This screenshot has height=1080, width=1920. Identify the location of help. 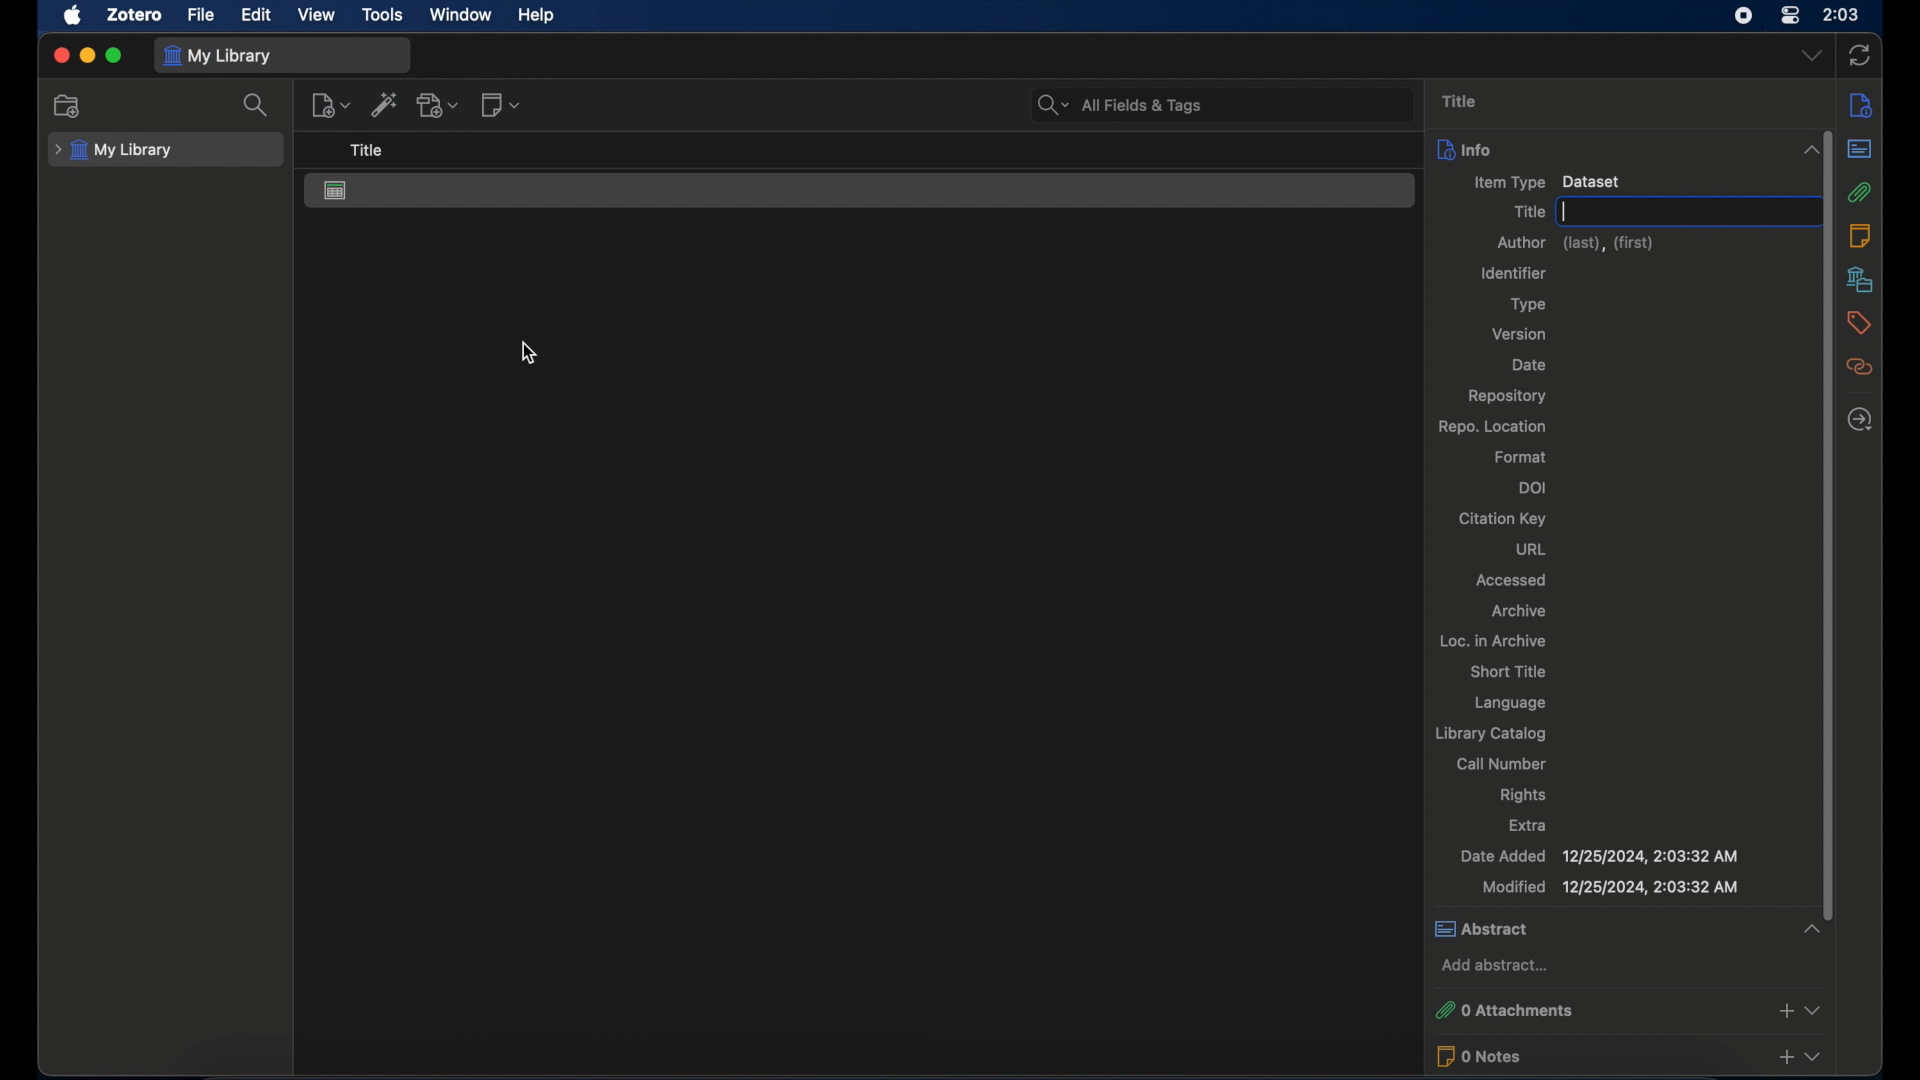
(536, 15).